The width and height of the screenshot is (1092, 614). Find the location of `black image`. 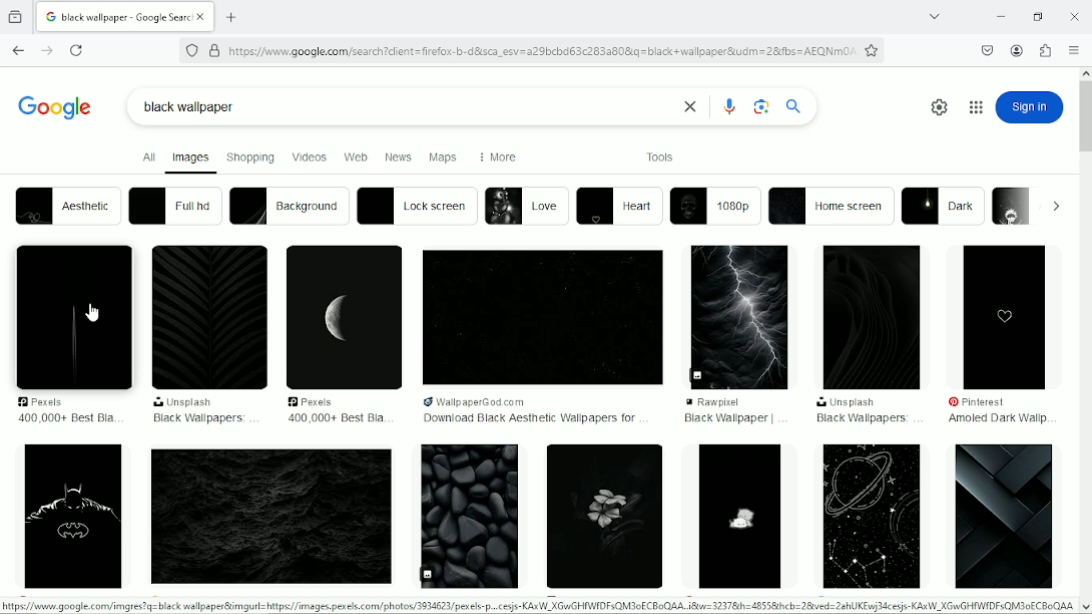

black image is located at coordinates (542, 317).